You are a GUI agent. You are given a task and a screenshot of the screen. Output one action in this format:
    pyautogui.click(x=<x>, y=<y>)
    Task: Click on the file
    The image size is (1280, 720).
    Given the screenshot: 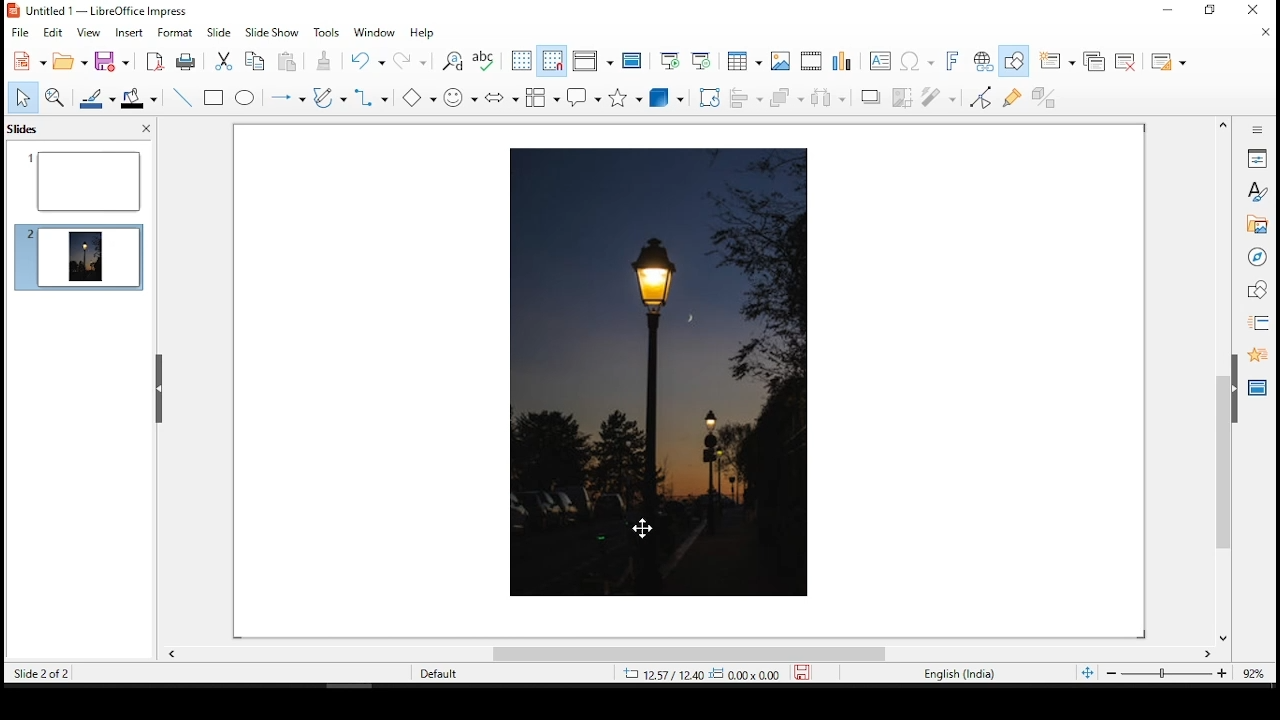 What is the action you would take?
    pyautogui.click(x=21, y=32)
    